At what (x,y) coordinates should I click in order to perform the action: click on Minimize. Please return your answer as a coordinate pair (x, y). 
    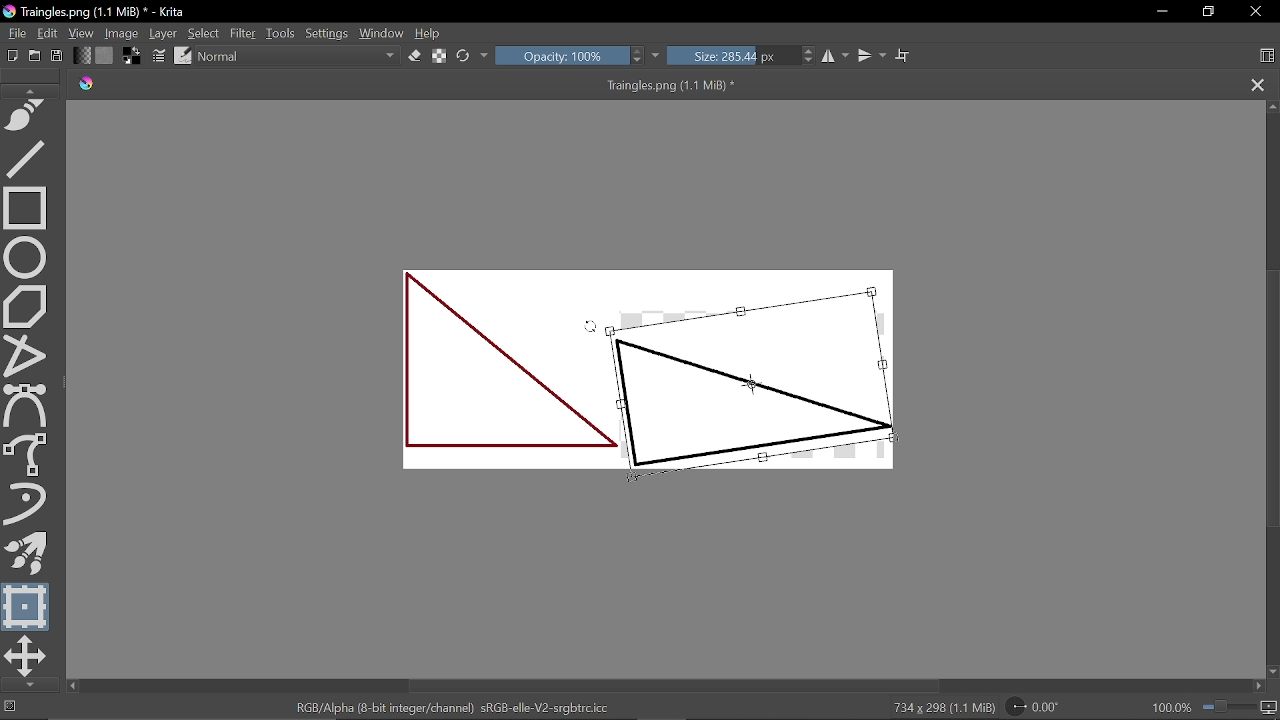
    Looking at the image, I should click on (1158, 11).